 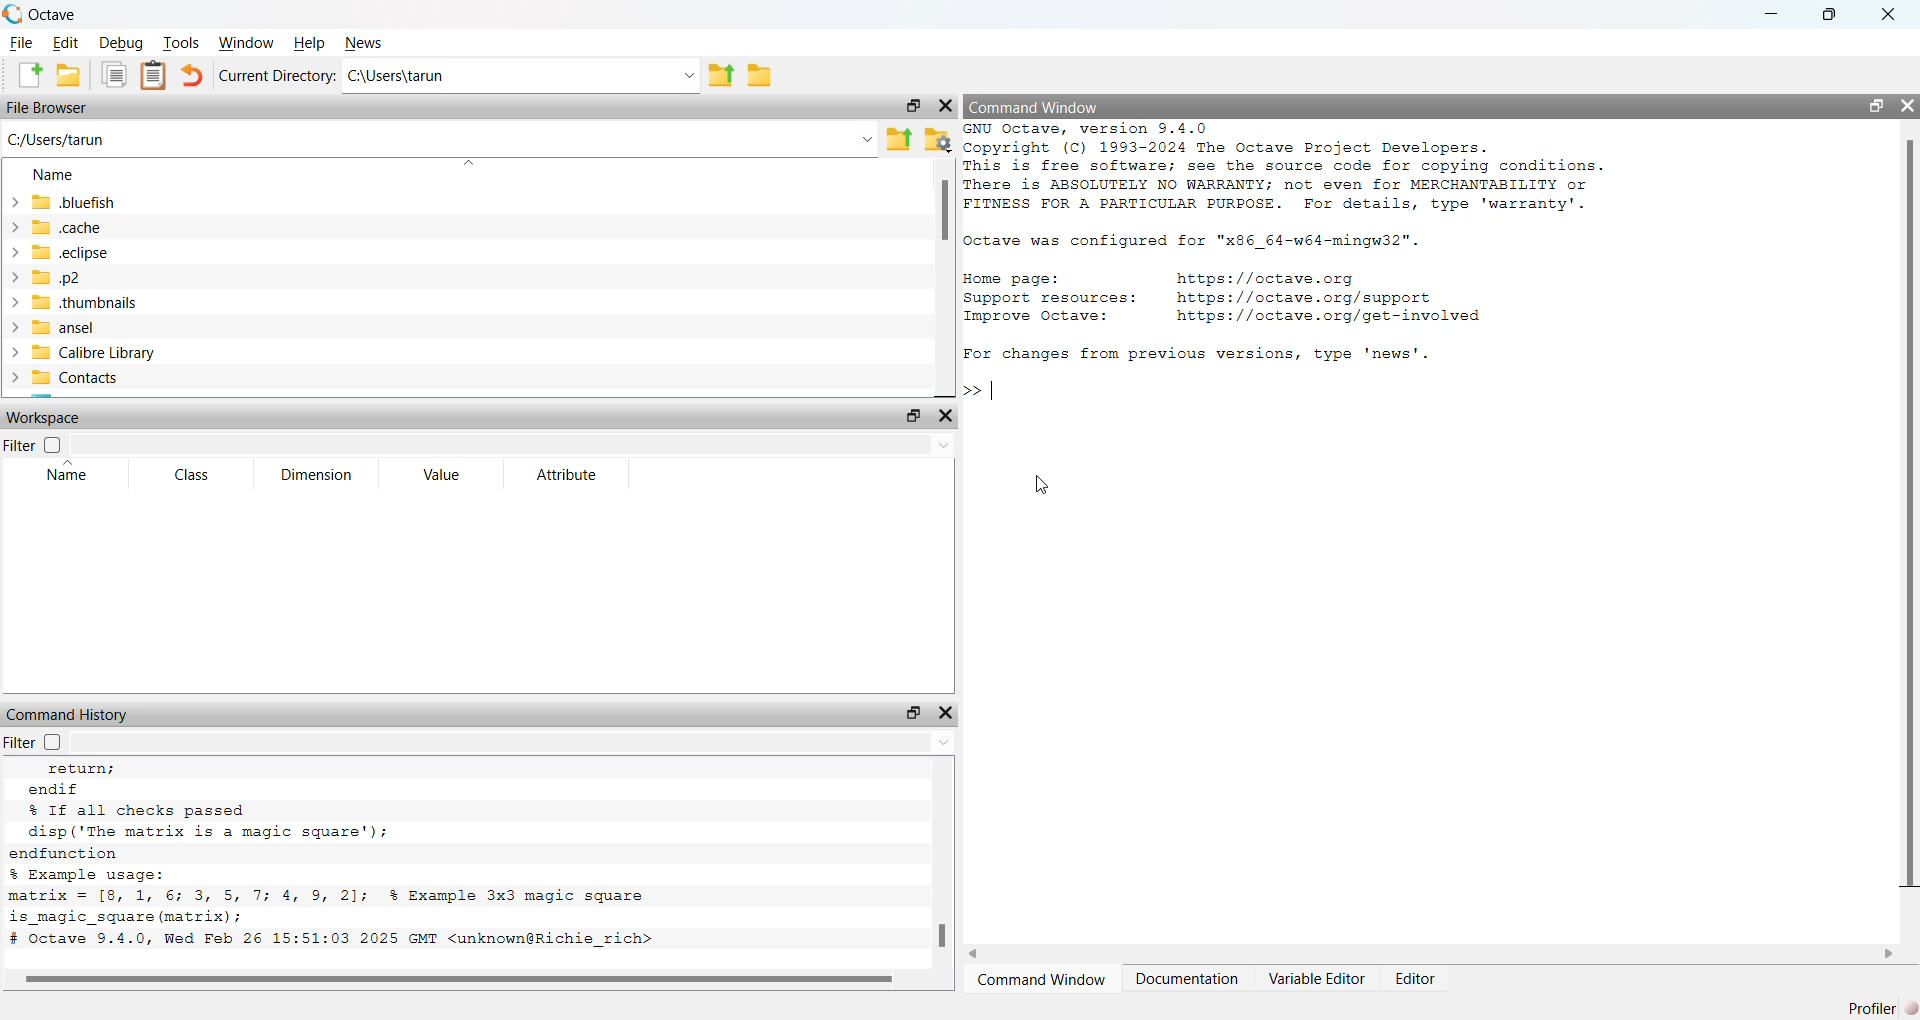 I want to click on Octave, so click(x=54, y=15).